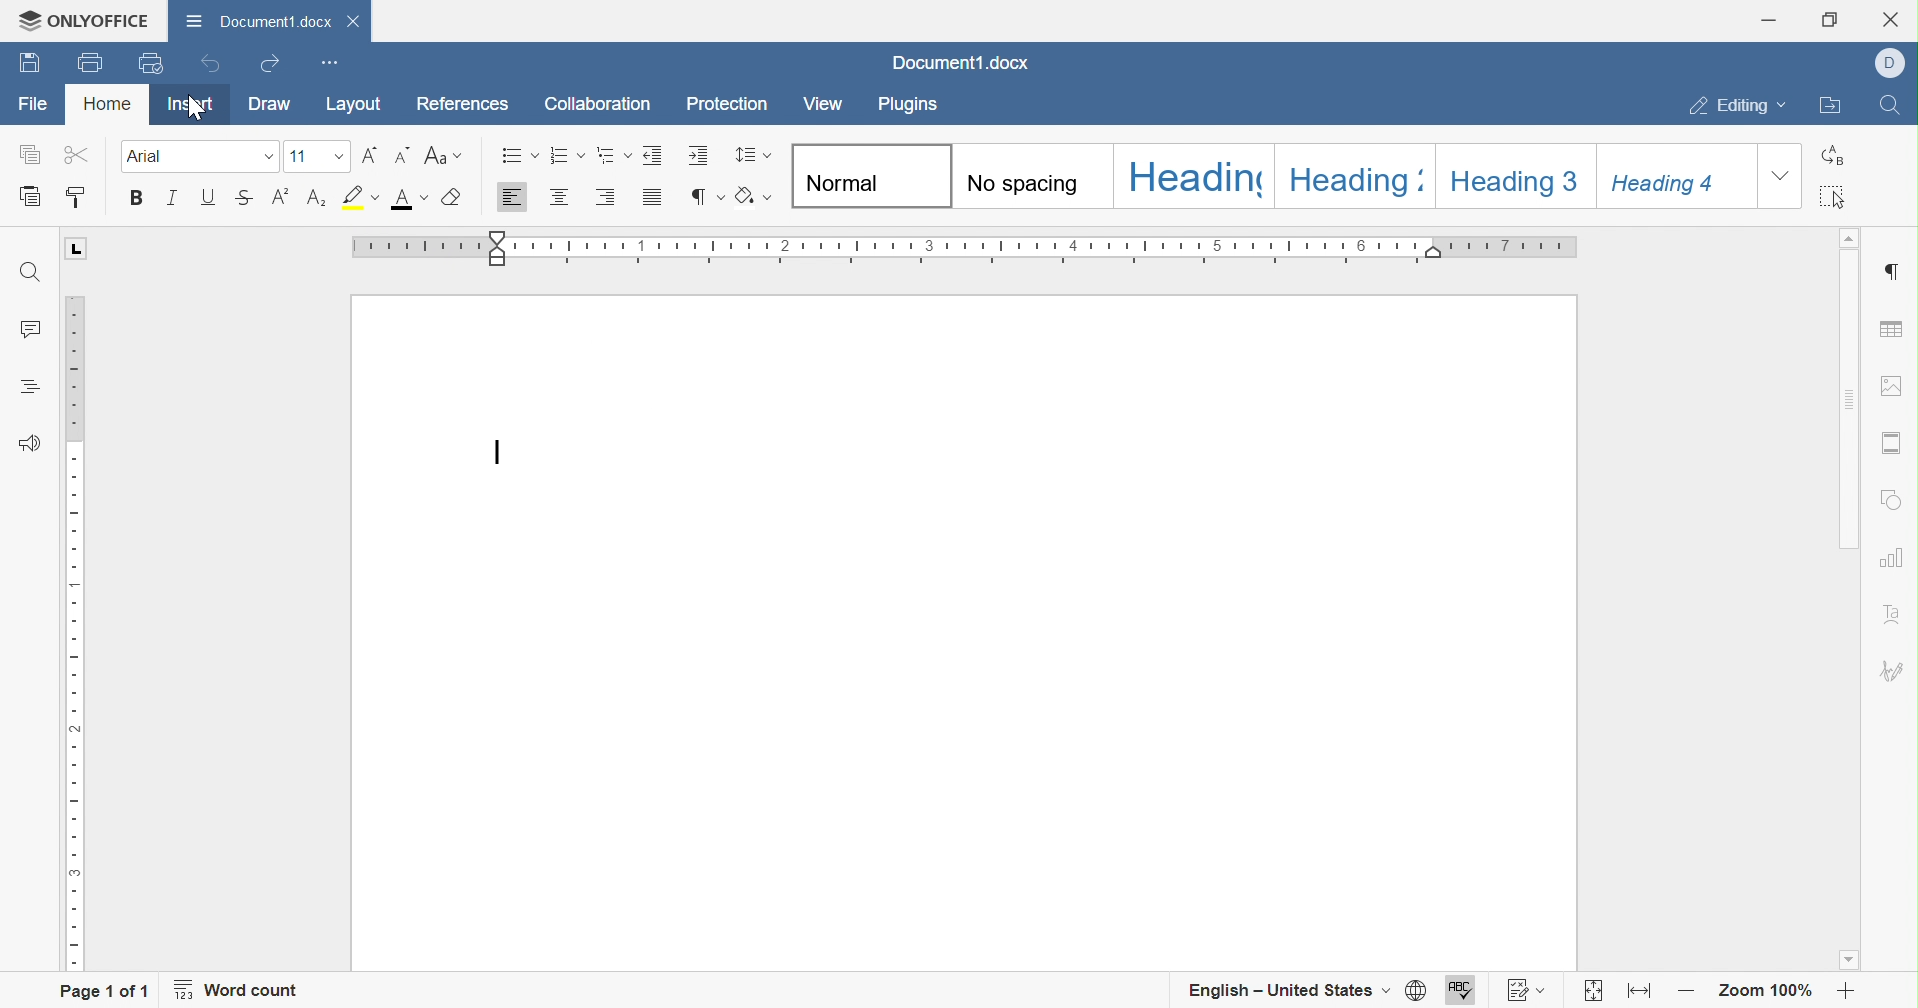  I want to click on Headers & Footers settings, so click(1891, 446).